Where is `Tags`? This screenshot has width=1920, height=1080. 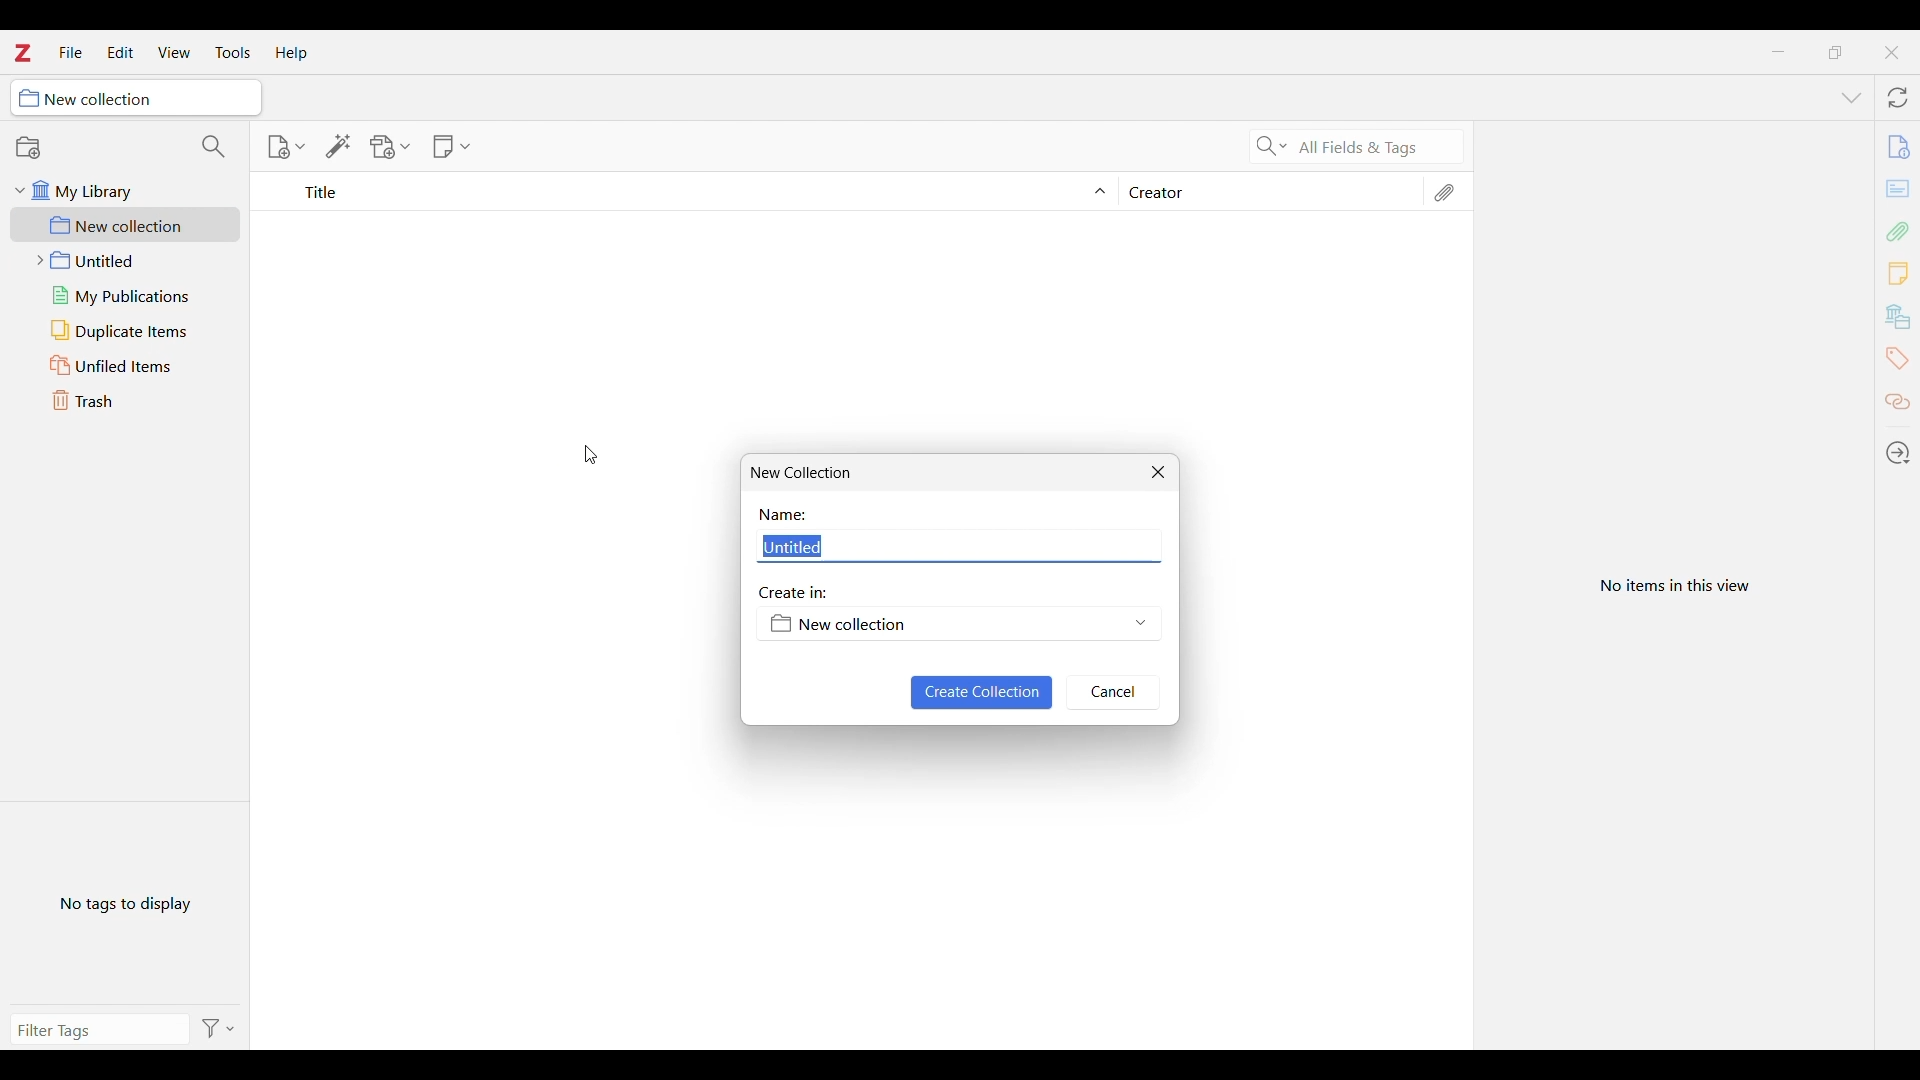
Tags is located at coordinates (1896, 359).